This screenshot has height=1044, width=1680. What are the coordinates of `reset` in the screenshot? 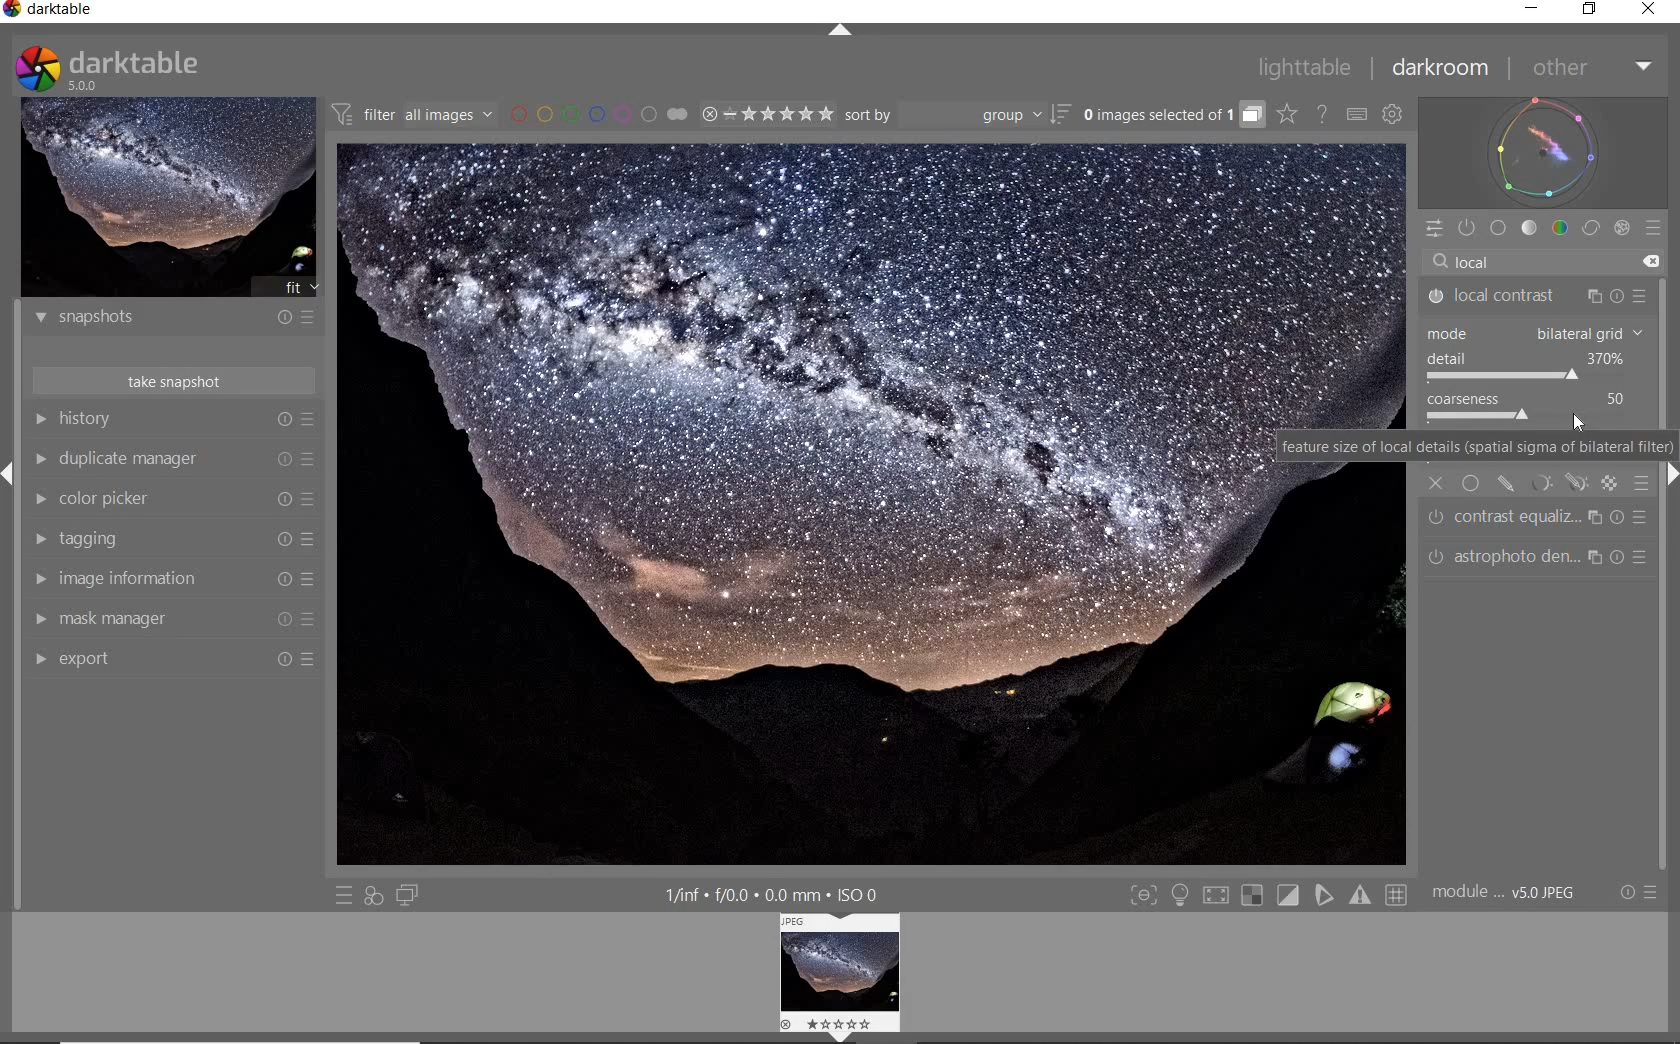 It's located at (283, 420).